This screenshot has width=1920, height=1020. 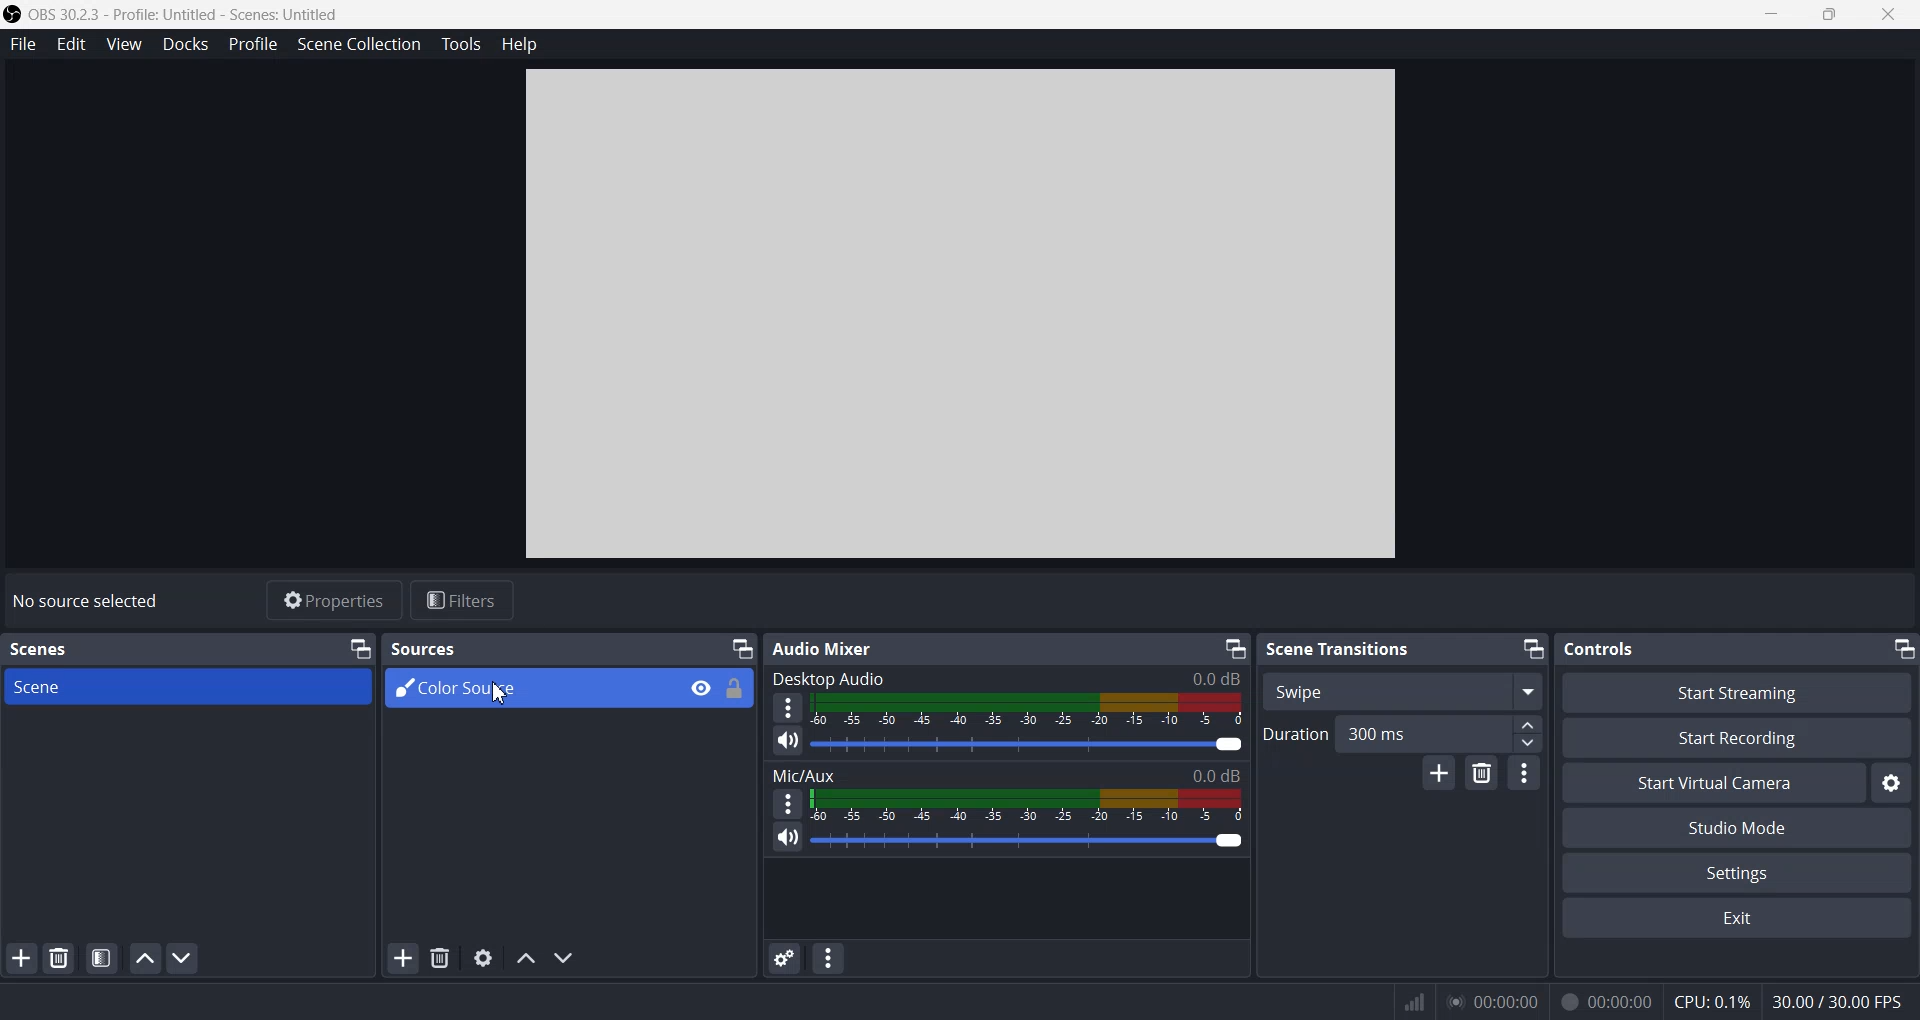 I want to click on Mic/Aux 0.0dB, so click(x=1006, y=772).